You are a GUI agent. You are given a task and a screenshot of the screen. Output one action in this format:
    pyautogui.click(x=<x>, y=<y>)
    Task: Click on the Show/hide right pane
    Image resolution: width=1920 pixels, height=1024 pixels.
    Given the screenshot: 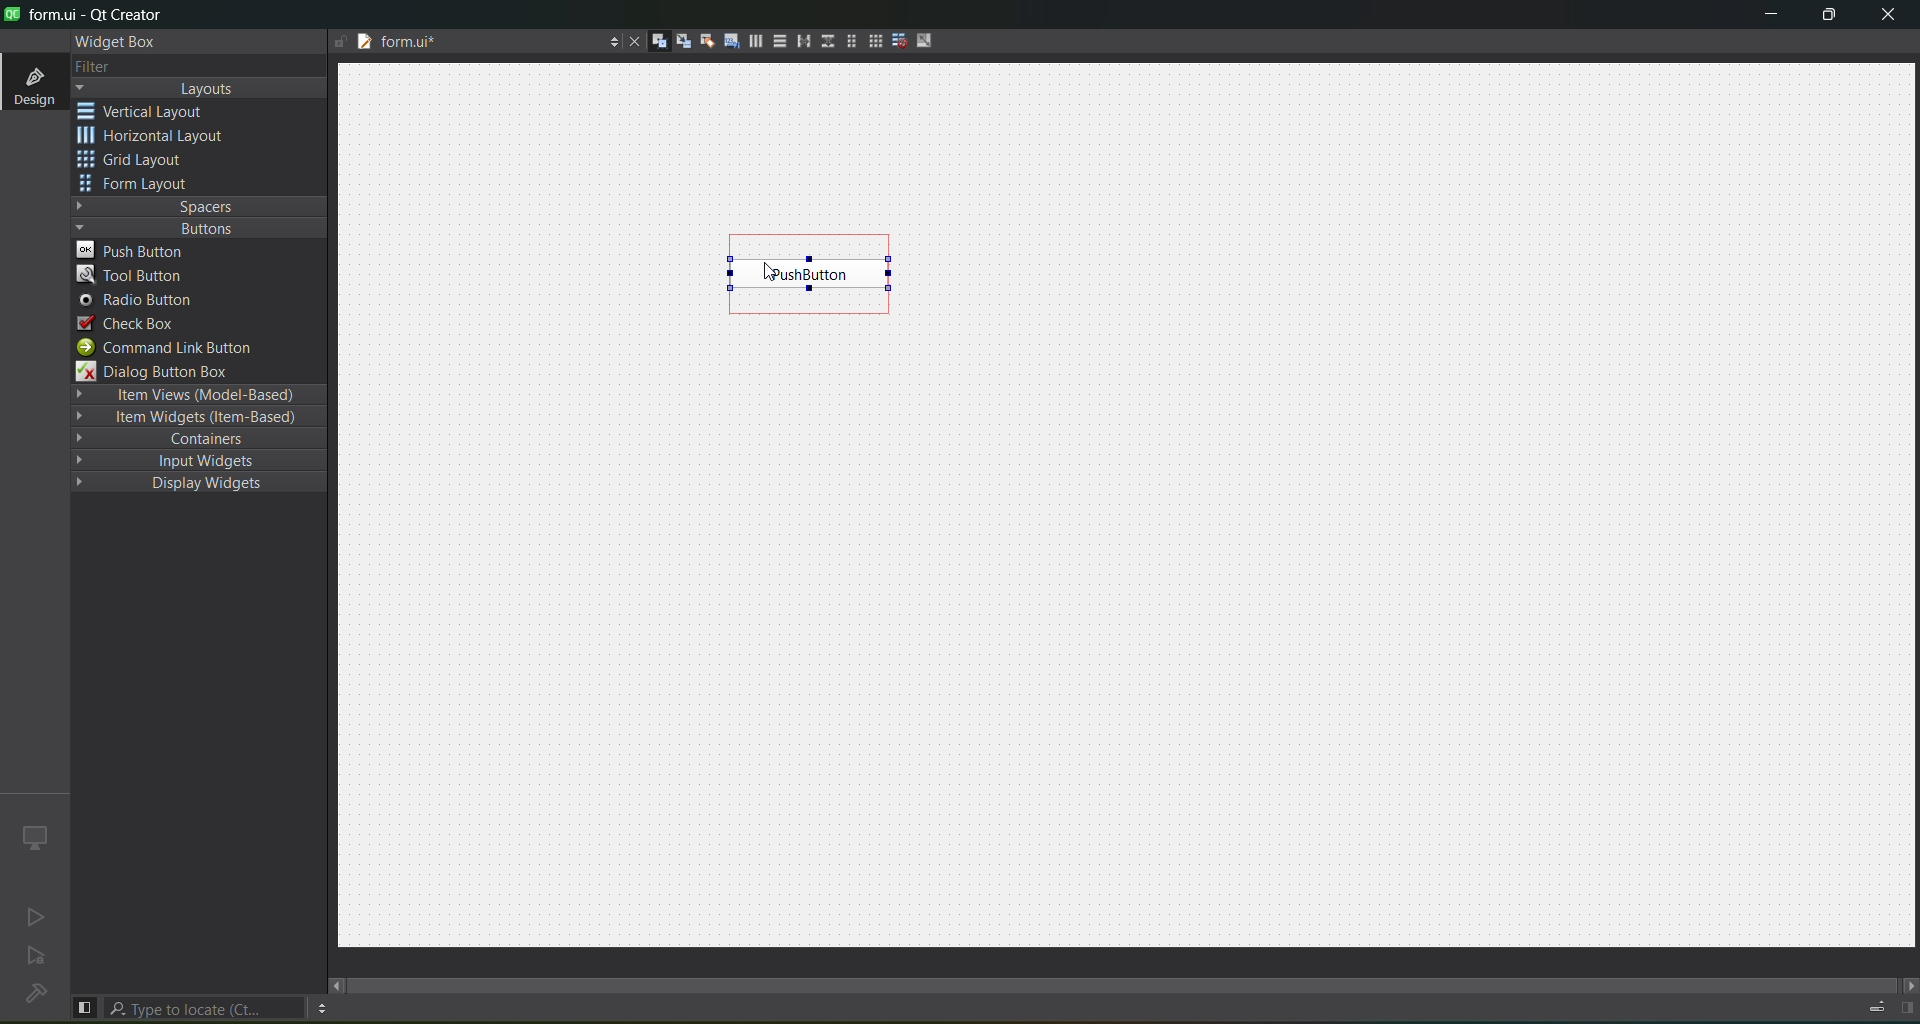 What is the action you would take?
    pyautogui.click(x=1904, y=1008)
    